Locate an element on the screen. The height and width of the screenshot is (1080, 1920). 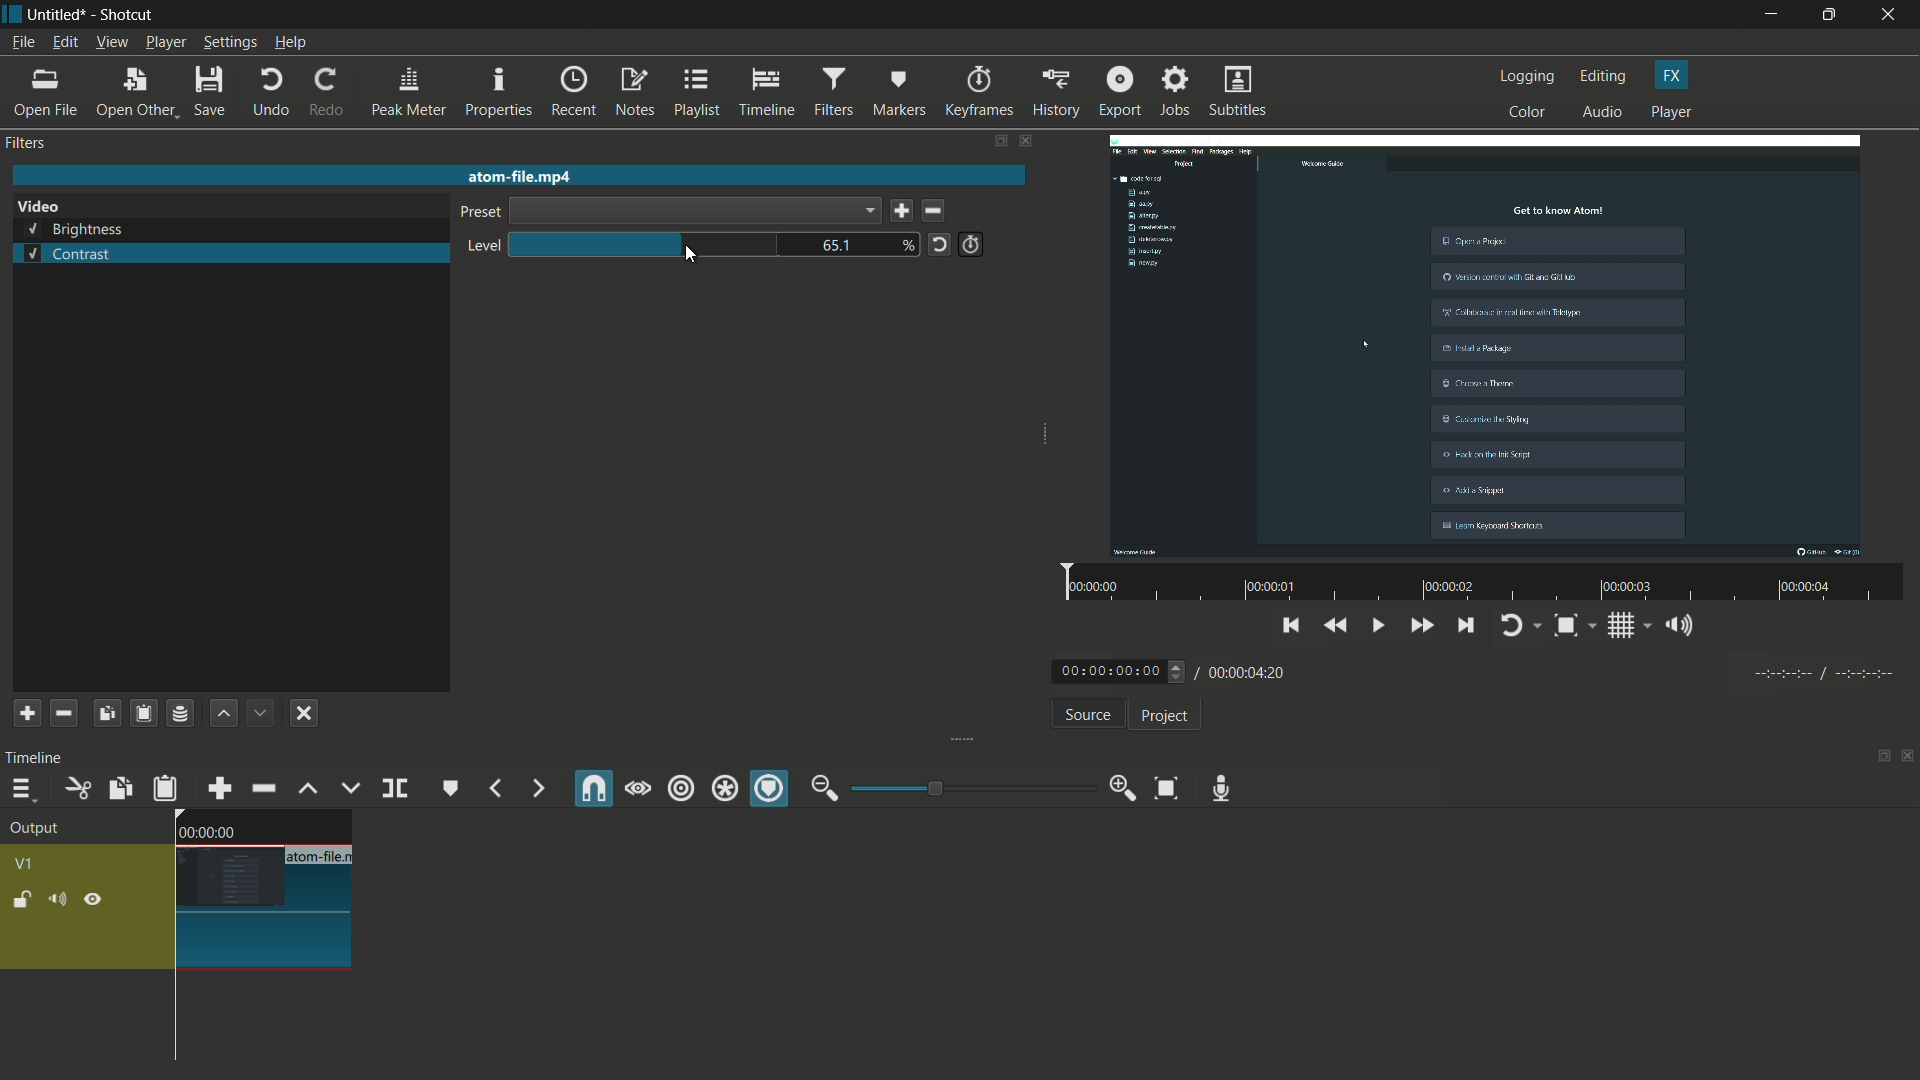
00:00:00:00 (current time) is located at coordinates (1121, 670).